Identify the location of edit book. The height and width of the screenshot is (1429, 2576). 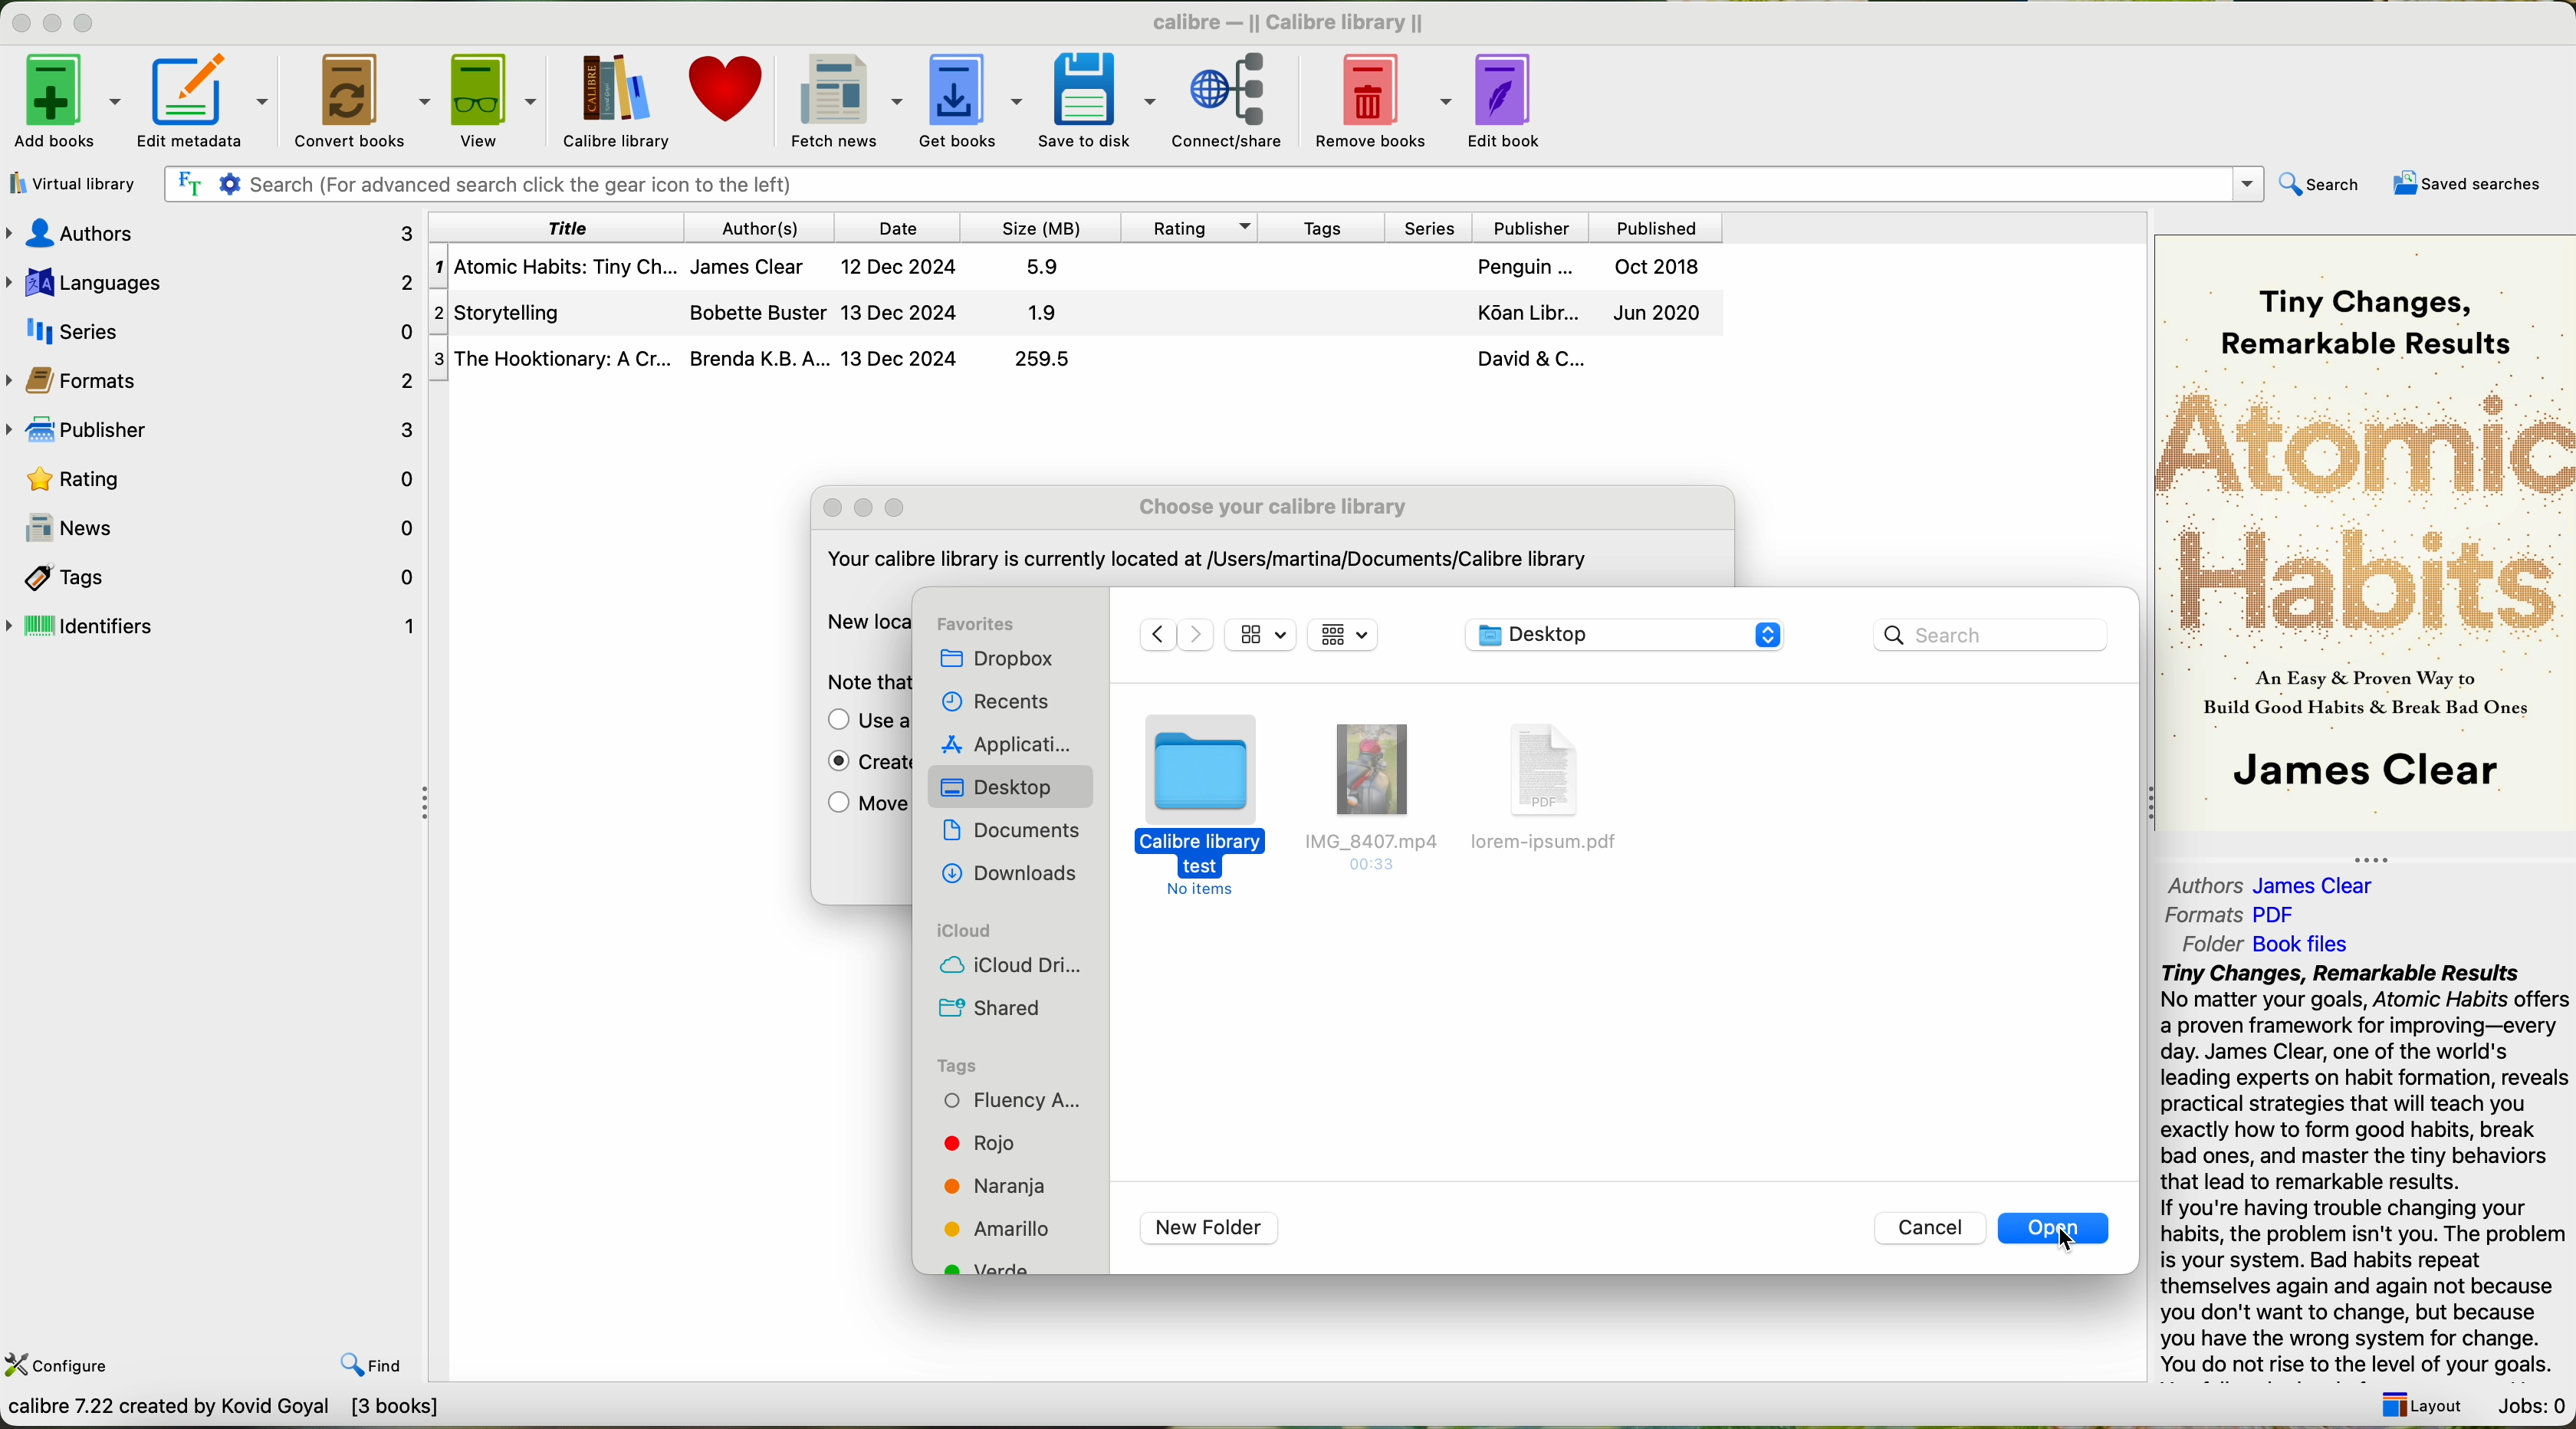
(1513, 97).